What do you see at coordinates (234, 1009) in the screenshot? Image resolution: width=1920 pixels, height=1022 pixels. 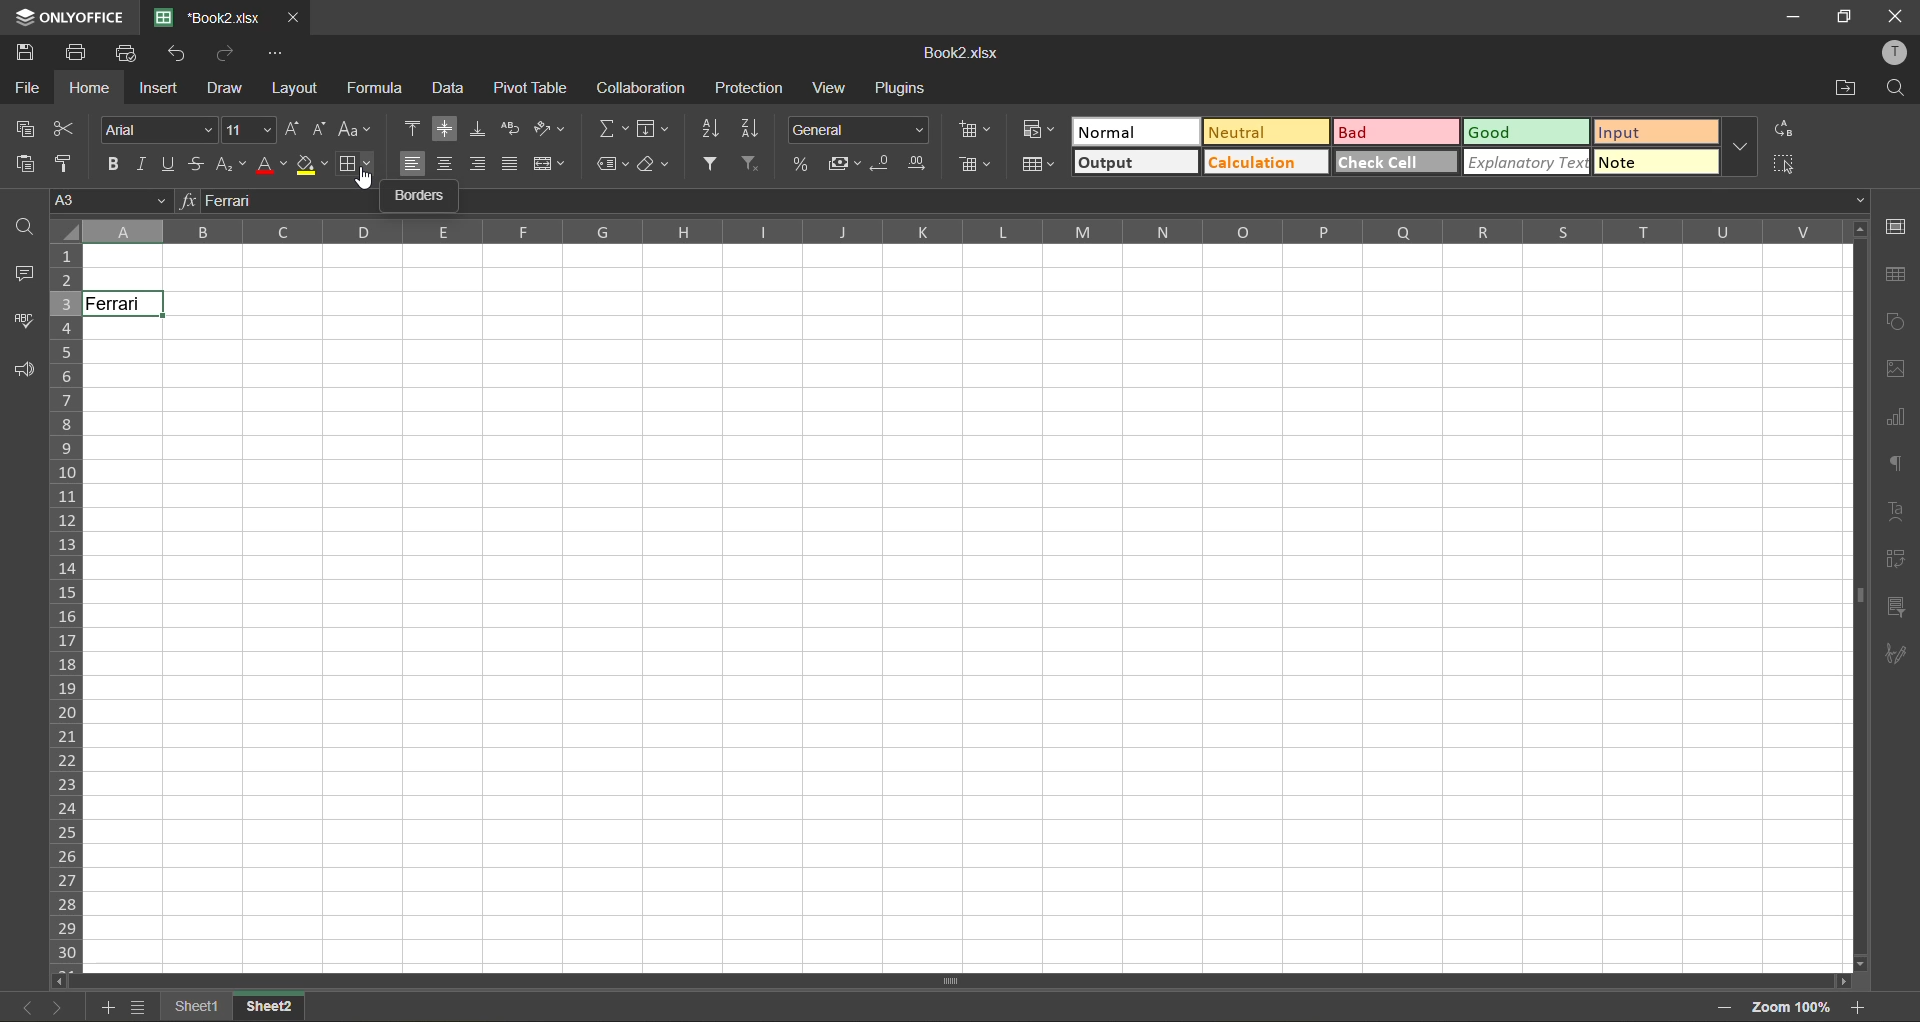 I see `sheet names` at bounding box center [234, 1009].